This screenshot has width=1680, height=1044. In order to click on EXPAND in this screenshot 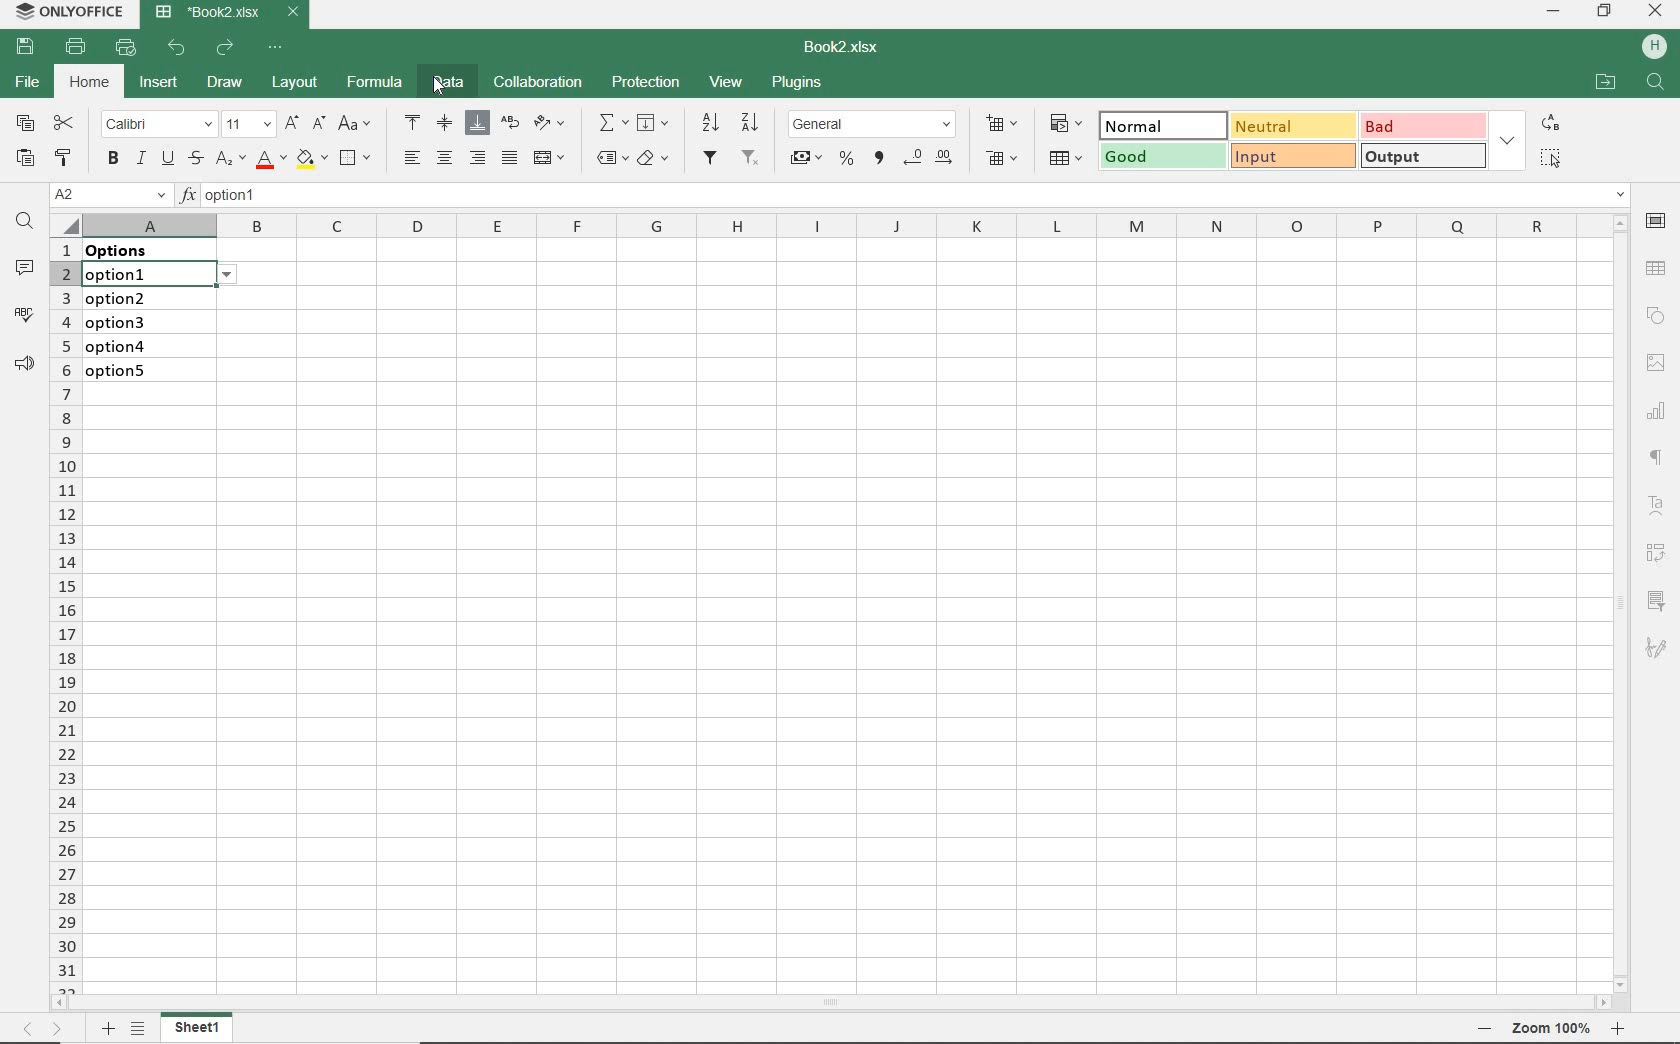, I will do `click(1509, 142)`.